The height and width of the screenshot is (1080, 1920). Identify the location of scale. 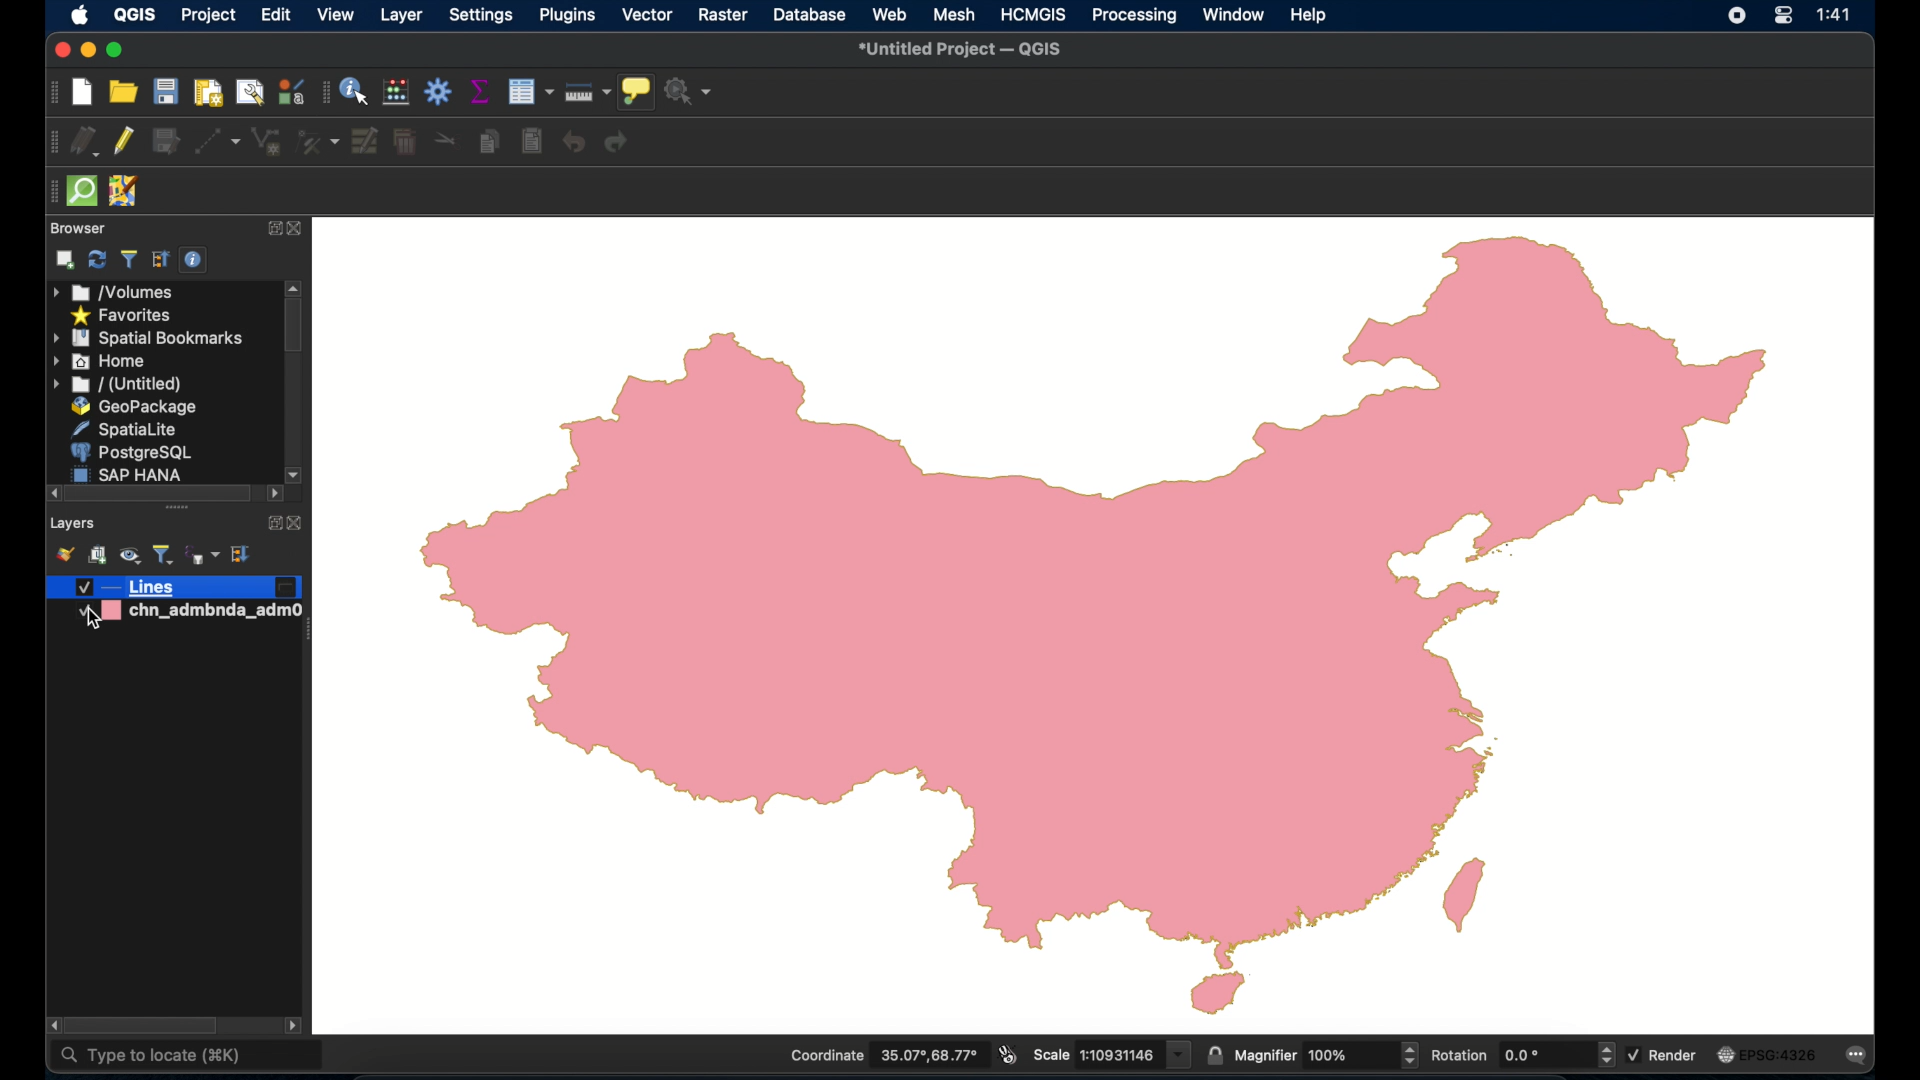
(1110, 1054).